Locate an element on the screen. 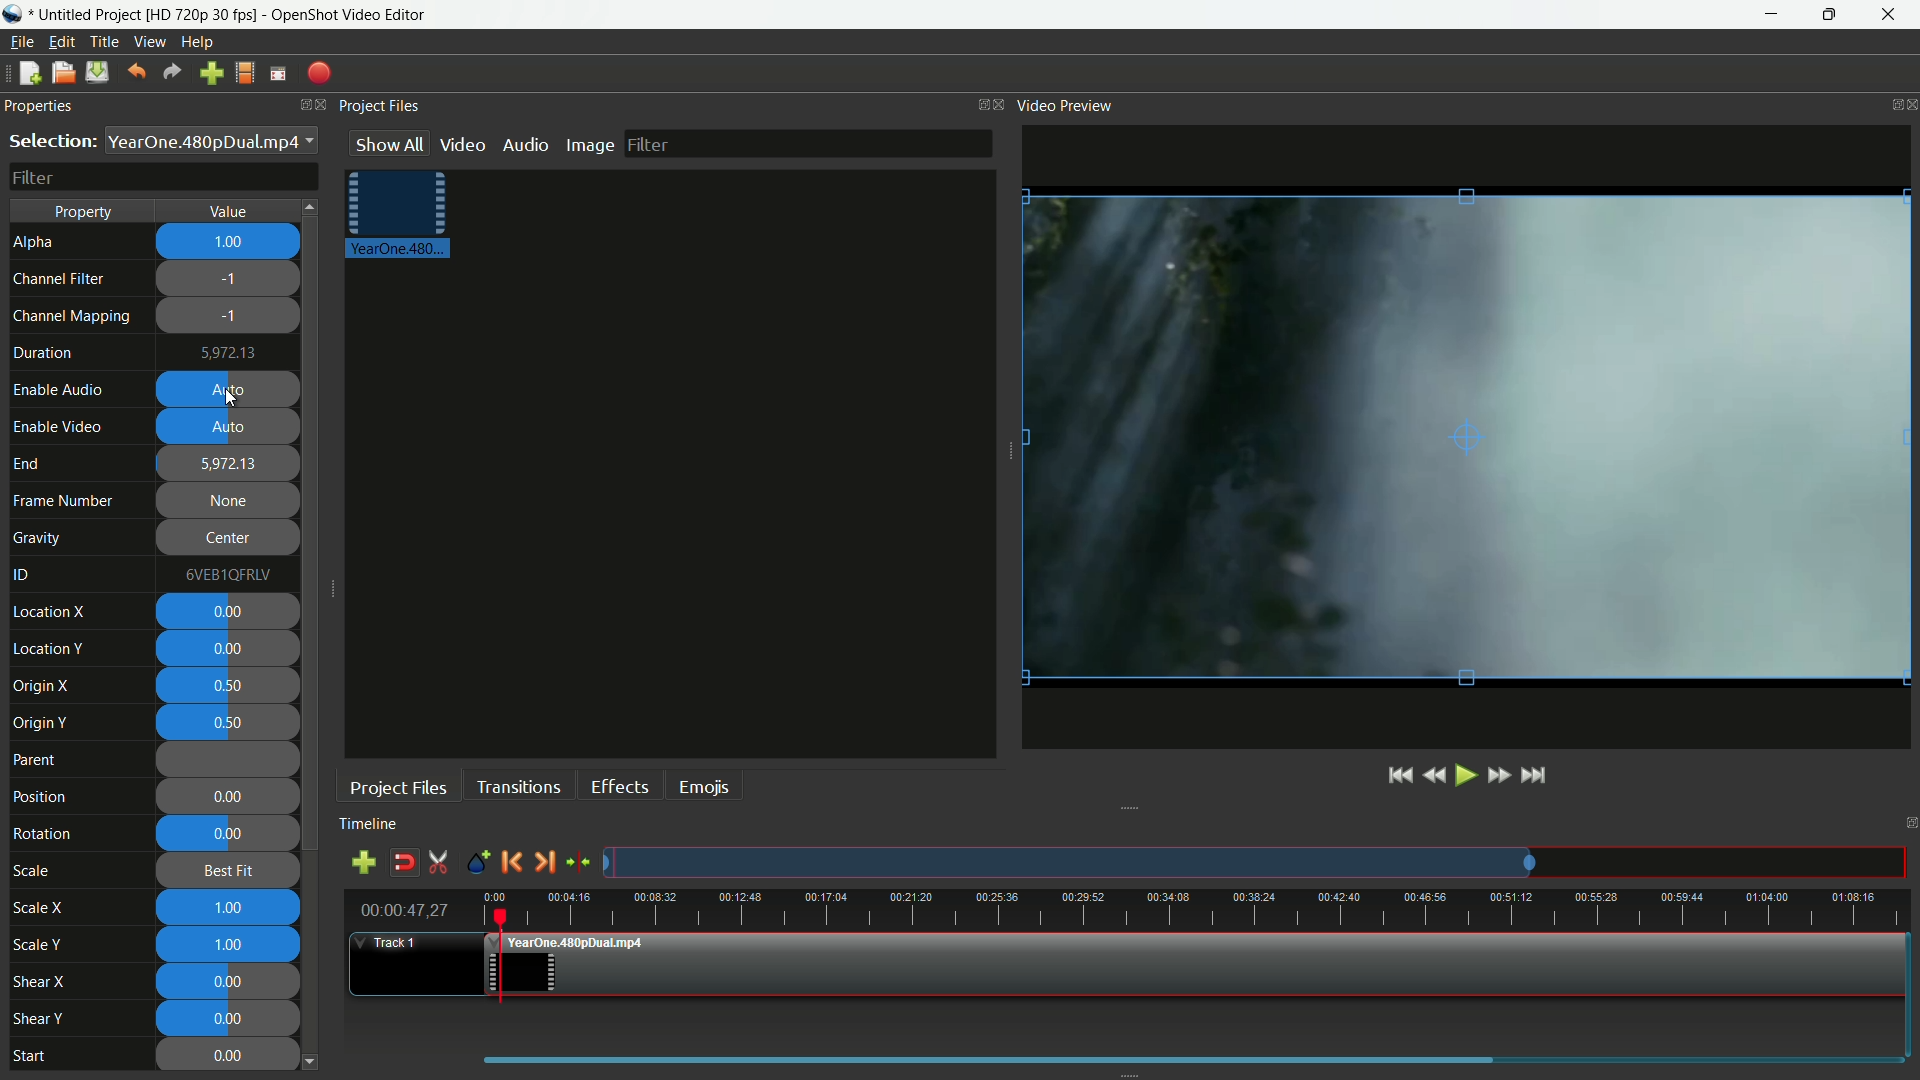 The height and width of the screenshot is (1080, 1920). disable snap is located at coordinates (404, 862).